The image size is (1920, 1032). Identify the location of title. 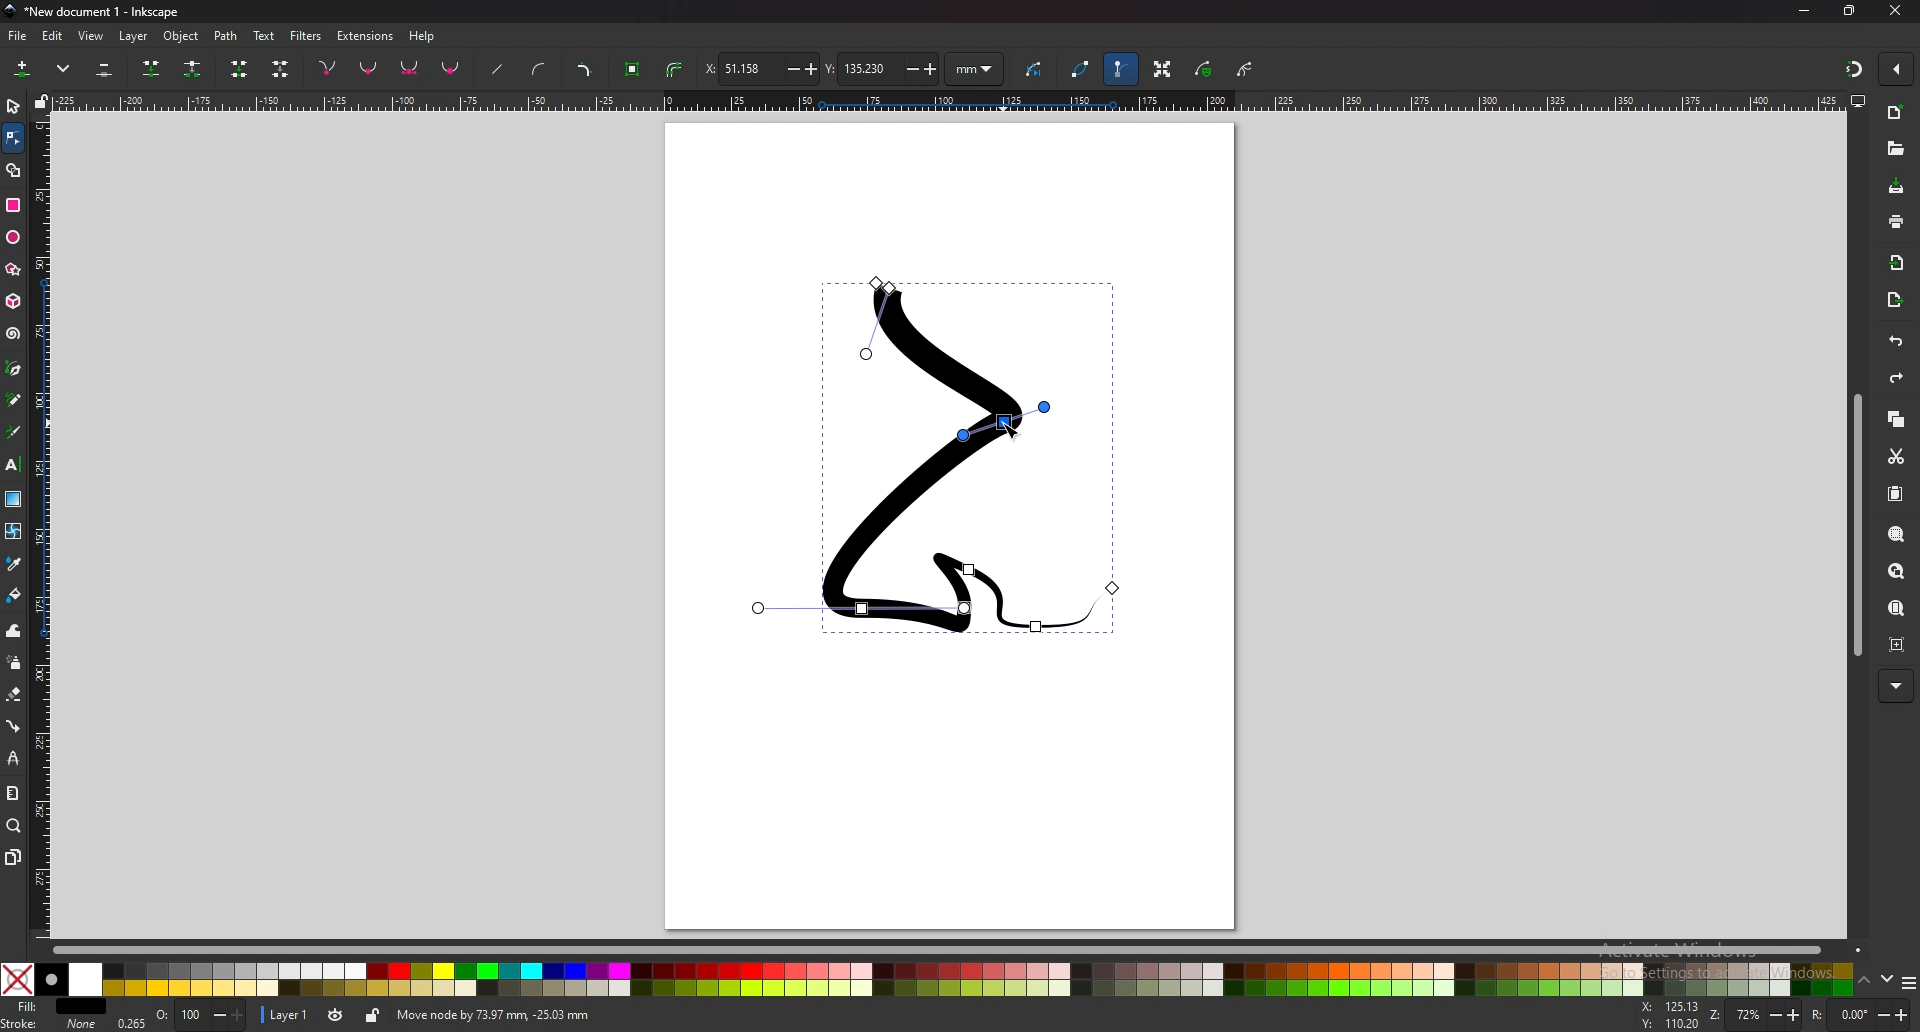
(109, 11).